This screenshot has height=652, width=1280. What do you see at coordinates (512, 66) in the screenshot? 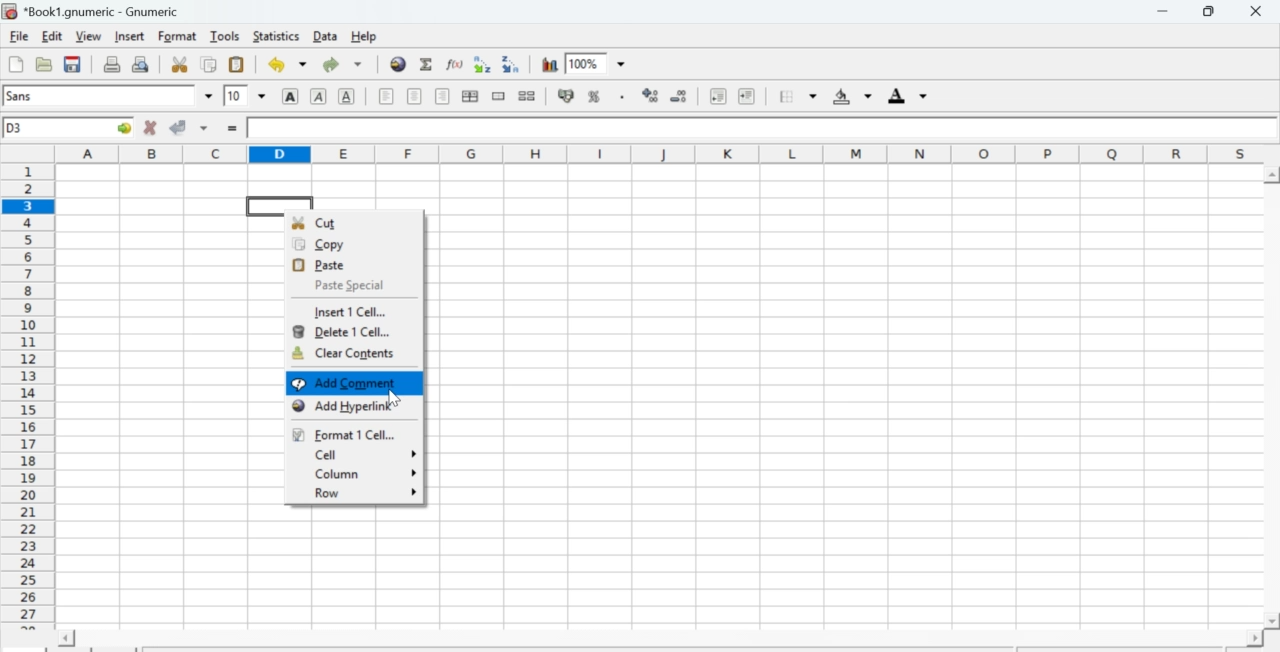
I see `Sort descending` at bounding box center [512, 66].